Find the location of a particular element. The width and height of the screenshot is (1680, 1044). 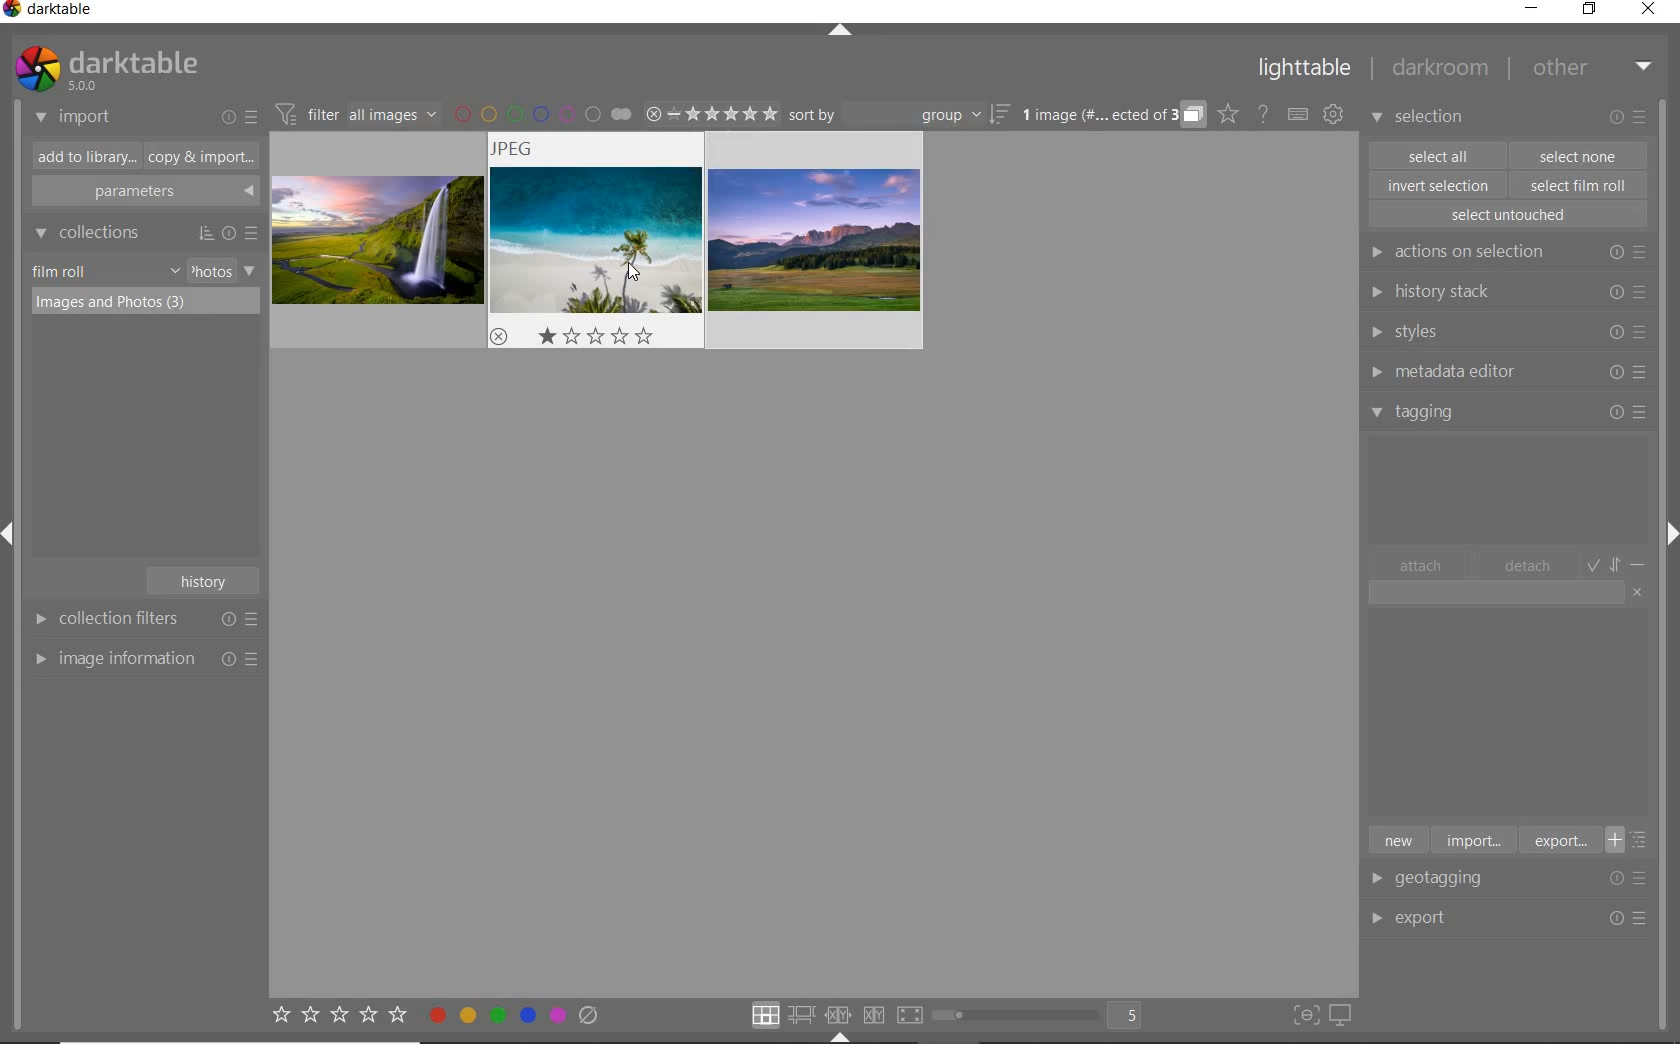

actions on selection is located at coordinates (1504, 252).